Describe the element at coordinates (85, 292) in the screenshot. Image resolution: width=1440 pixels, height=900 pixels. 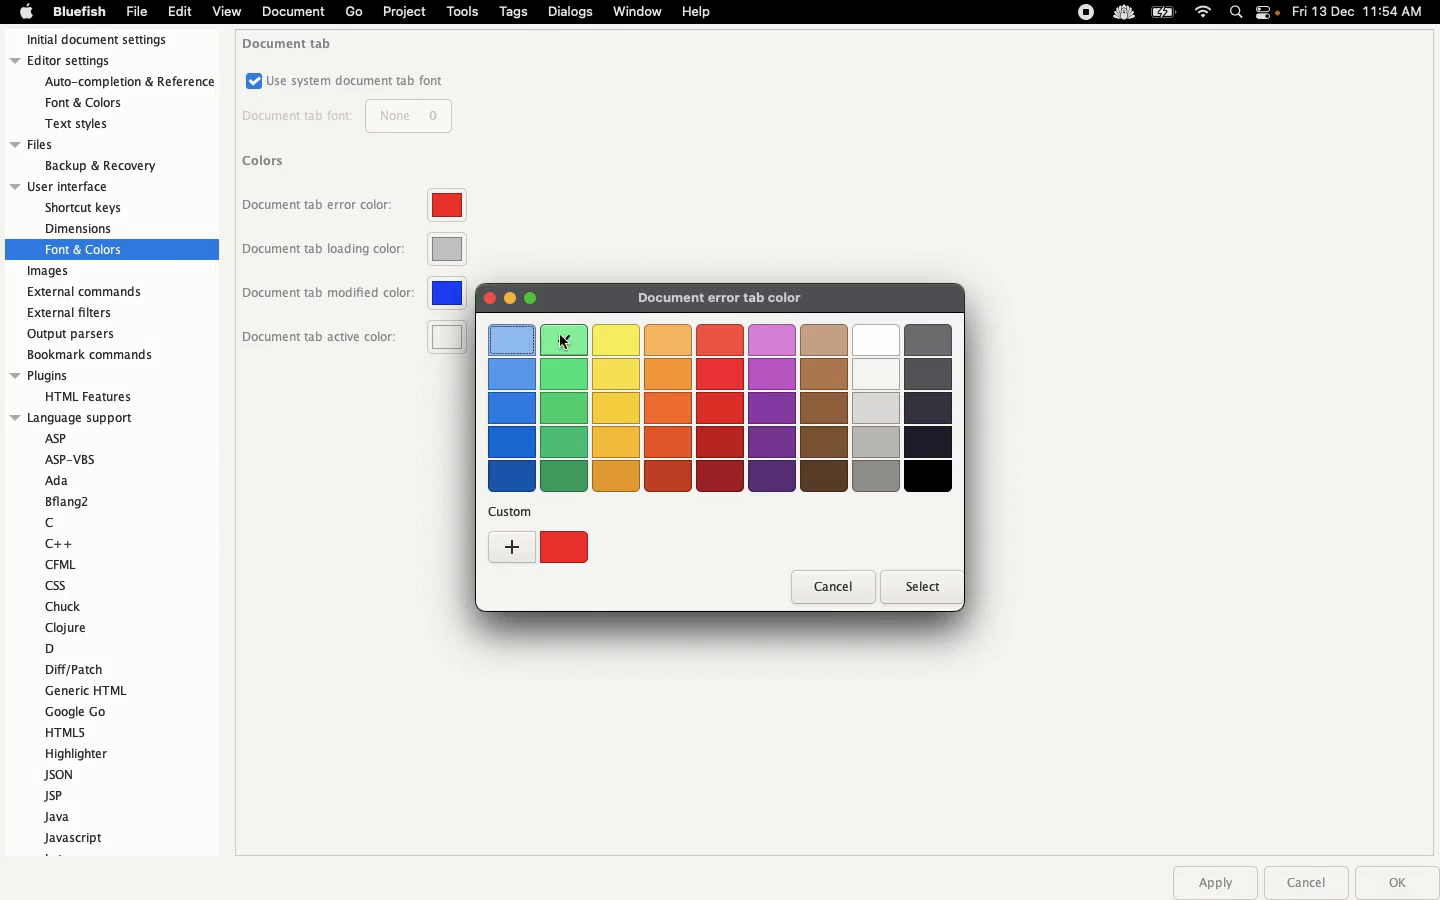
I see `External commands` at that location.